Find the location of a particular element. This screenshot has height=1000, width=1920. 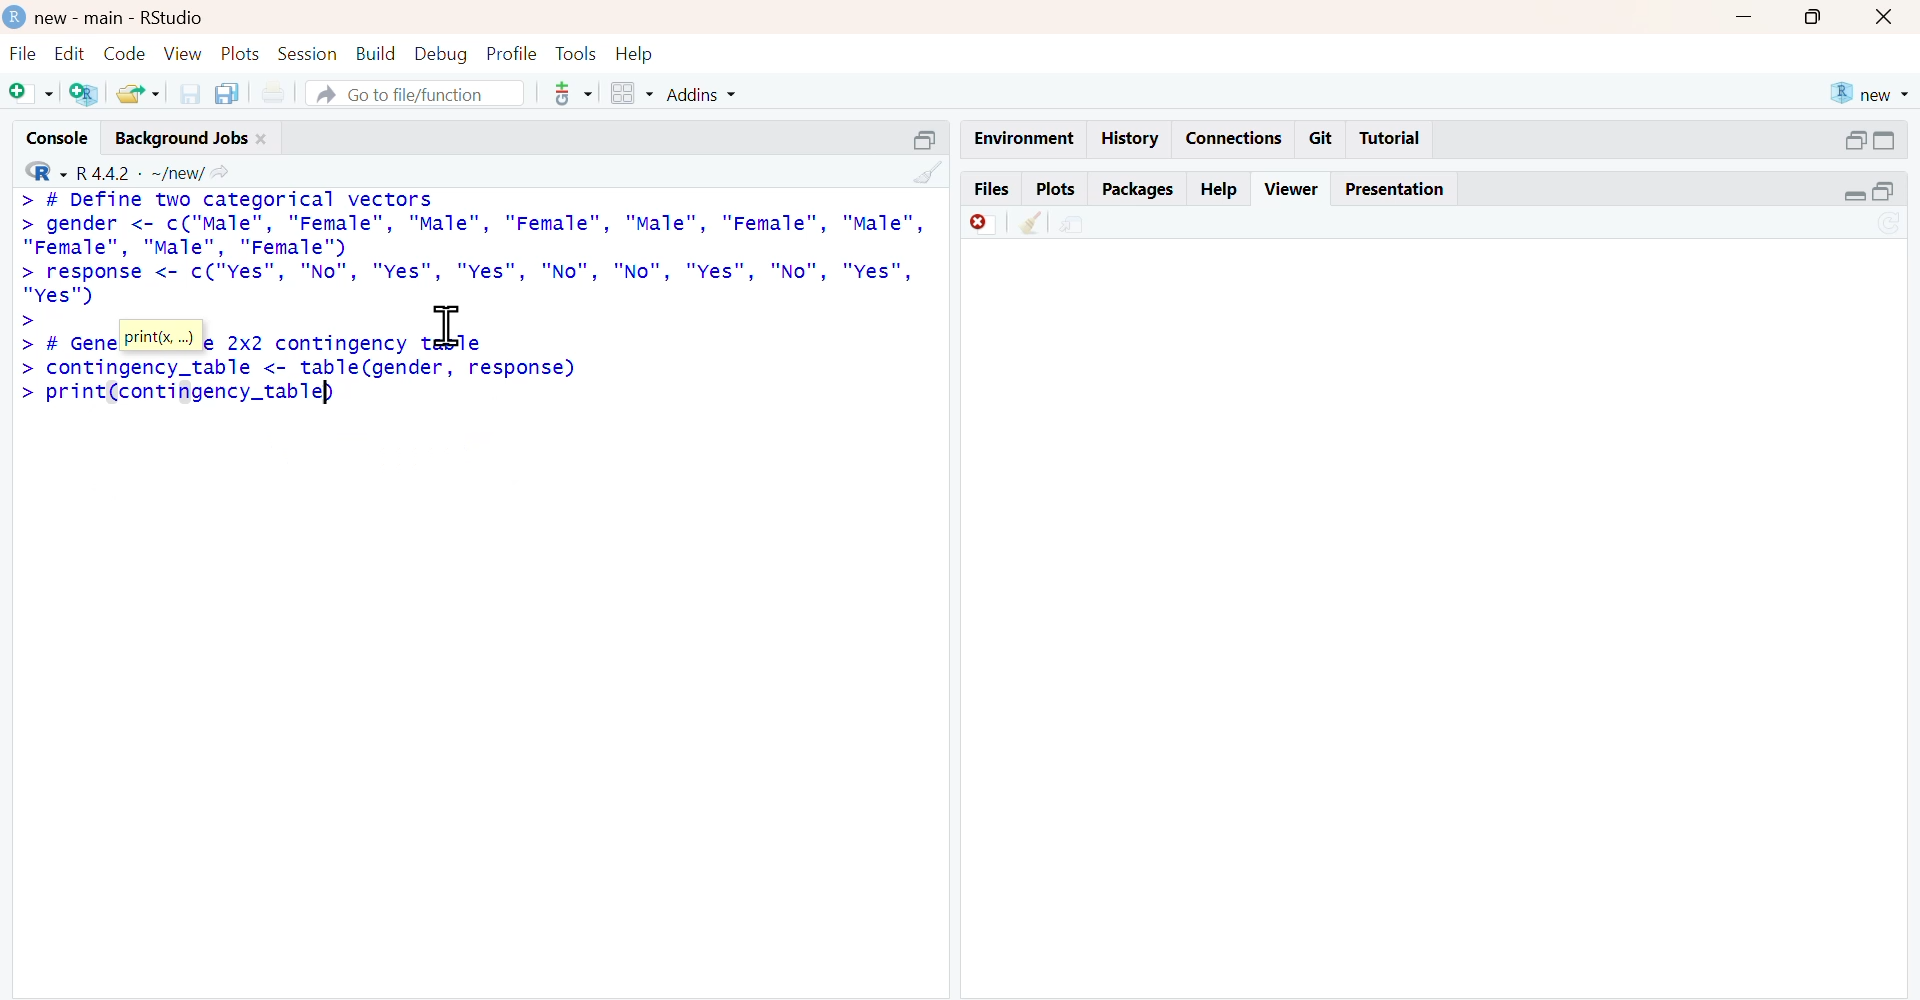

close is located at coordinates (263, 139).